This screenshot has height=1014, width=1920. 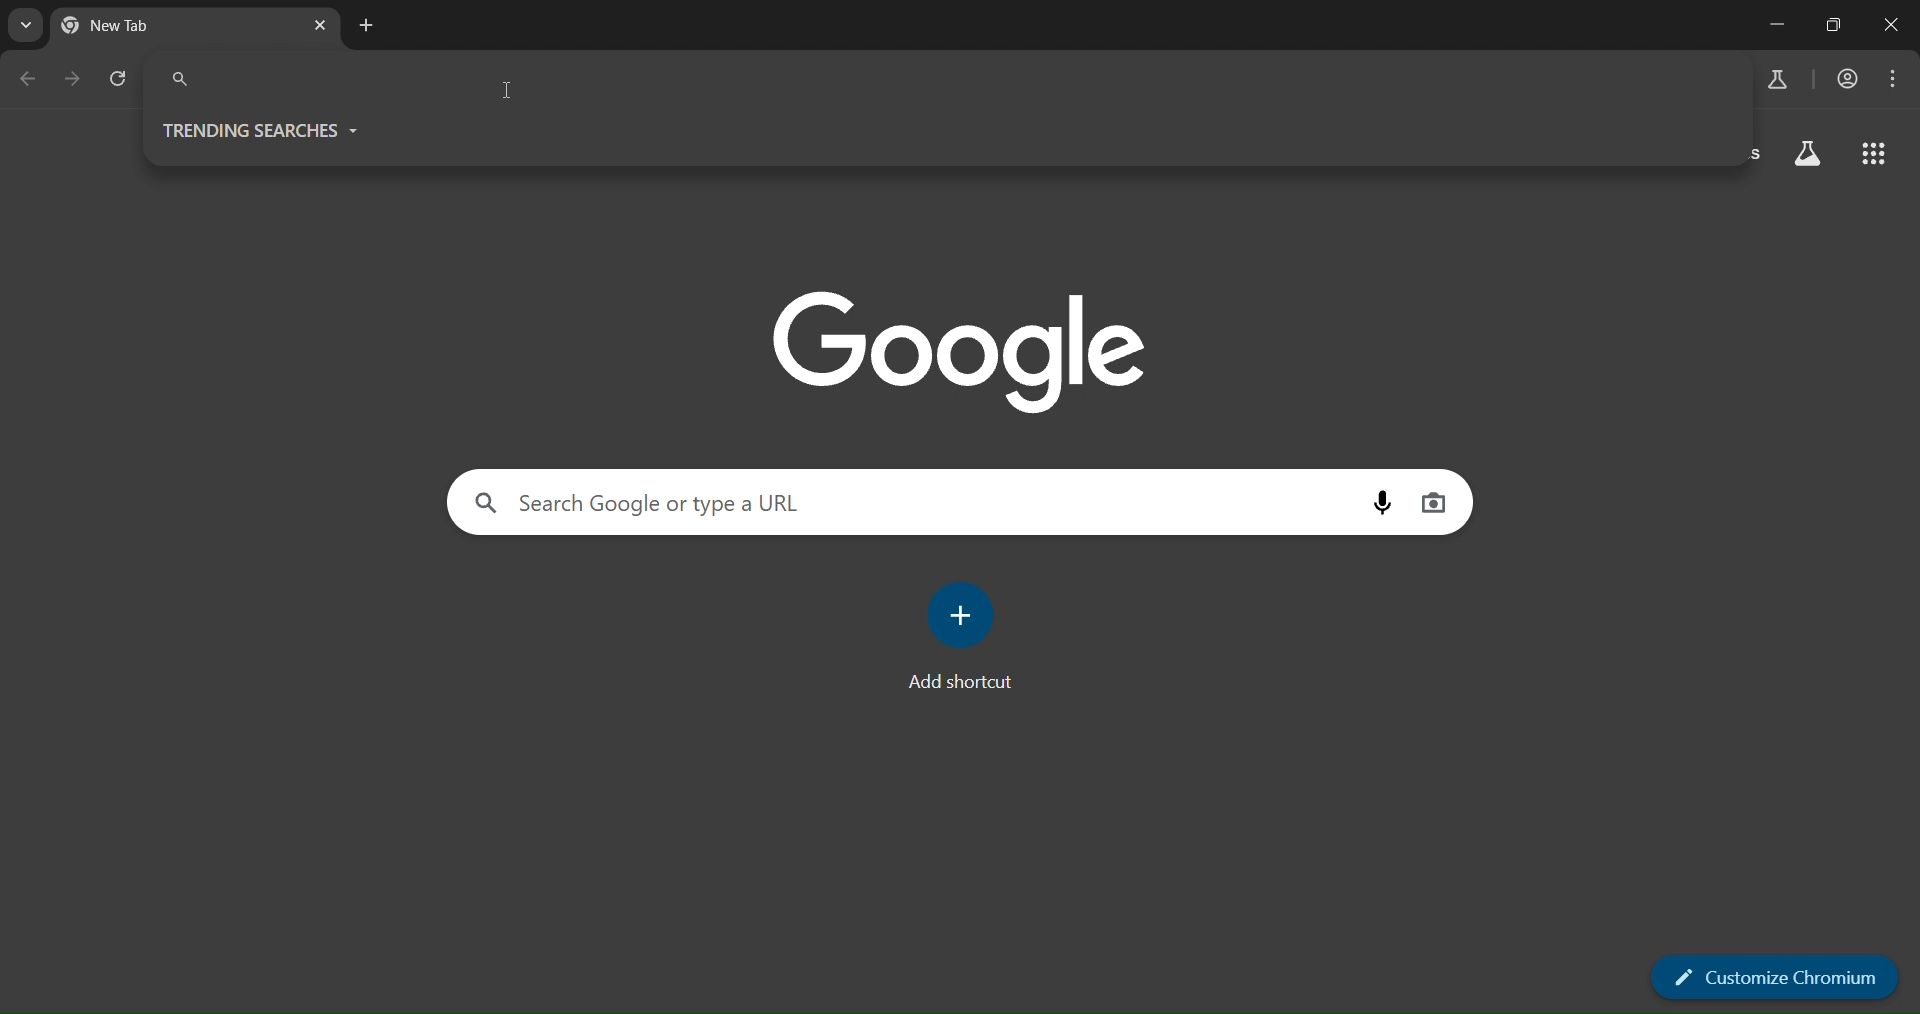 What do you see at coordinates (1889, 25) in the screenshot?
I see `close` at bounding box center [1889, 25].